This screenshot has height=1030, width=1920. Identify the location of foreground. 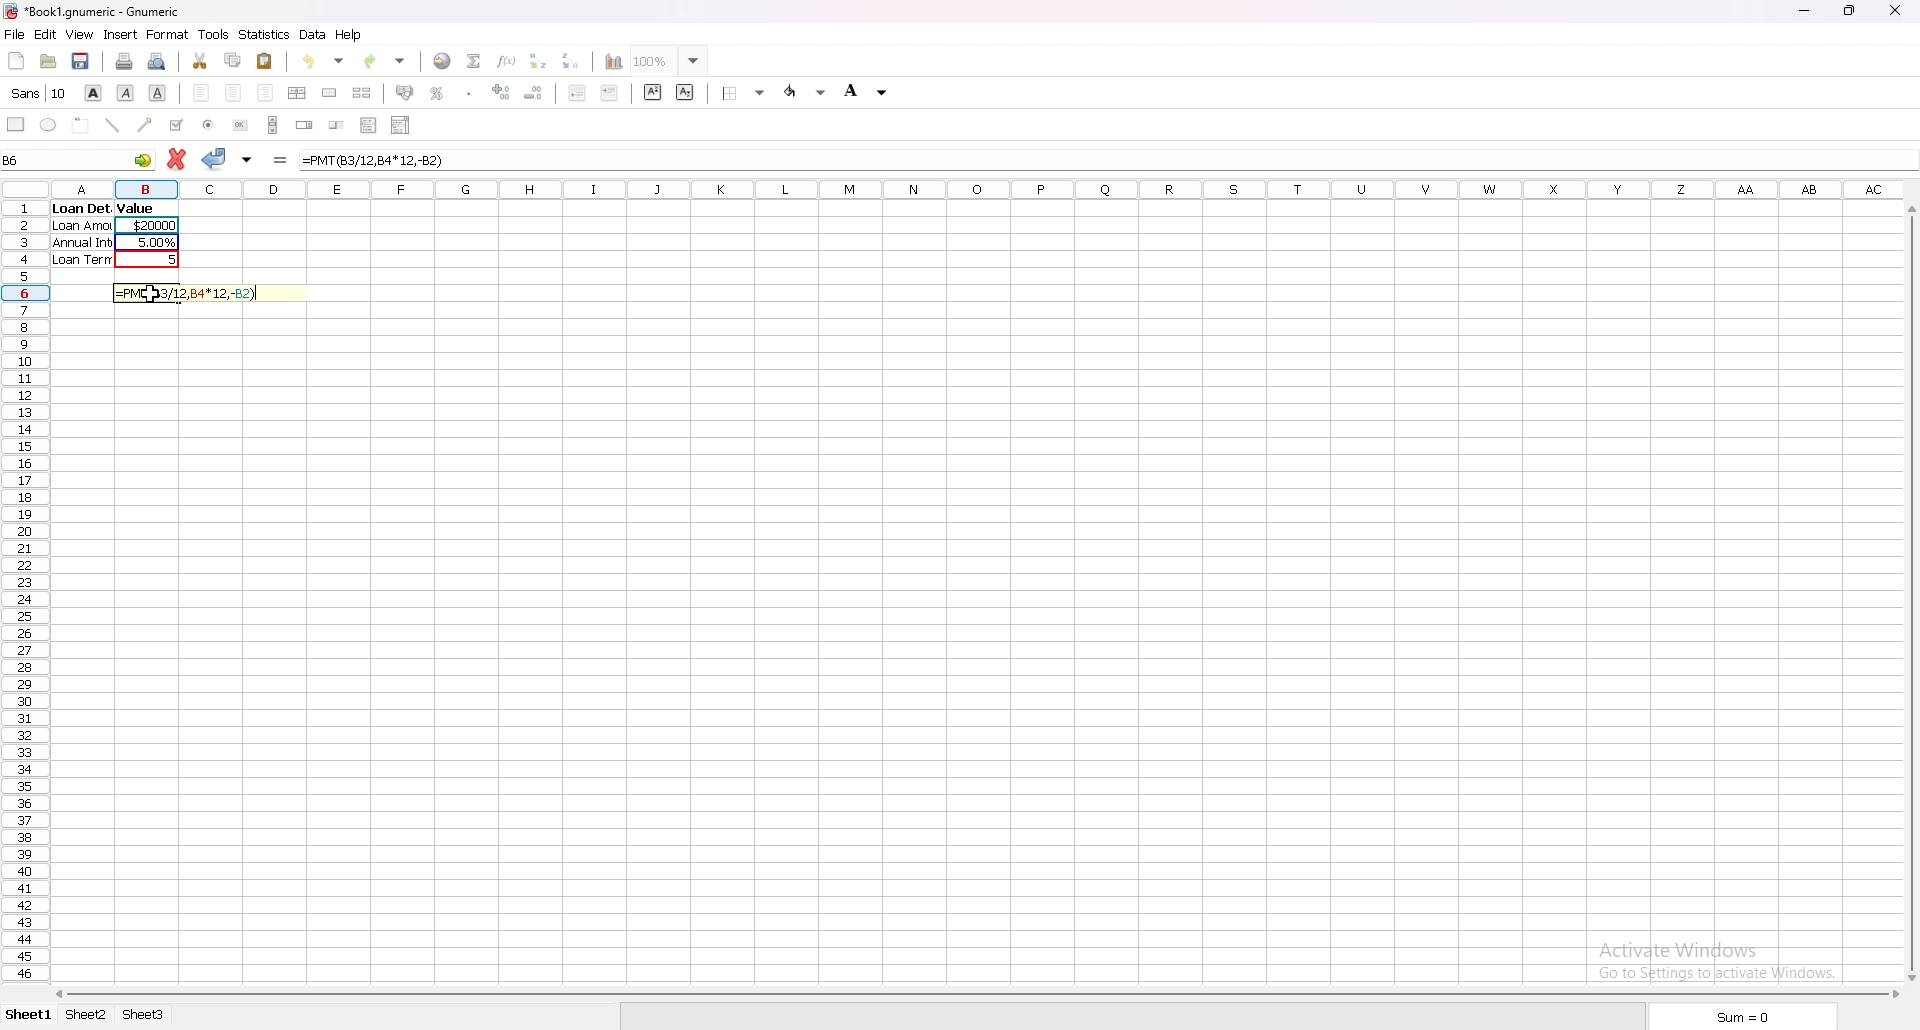
(806, 92).